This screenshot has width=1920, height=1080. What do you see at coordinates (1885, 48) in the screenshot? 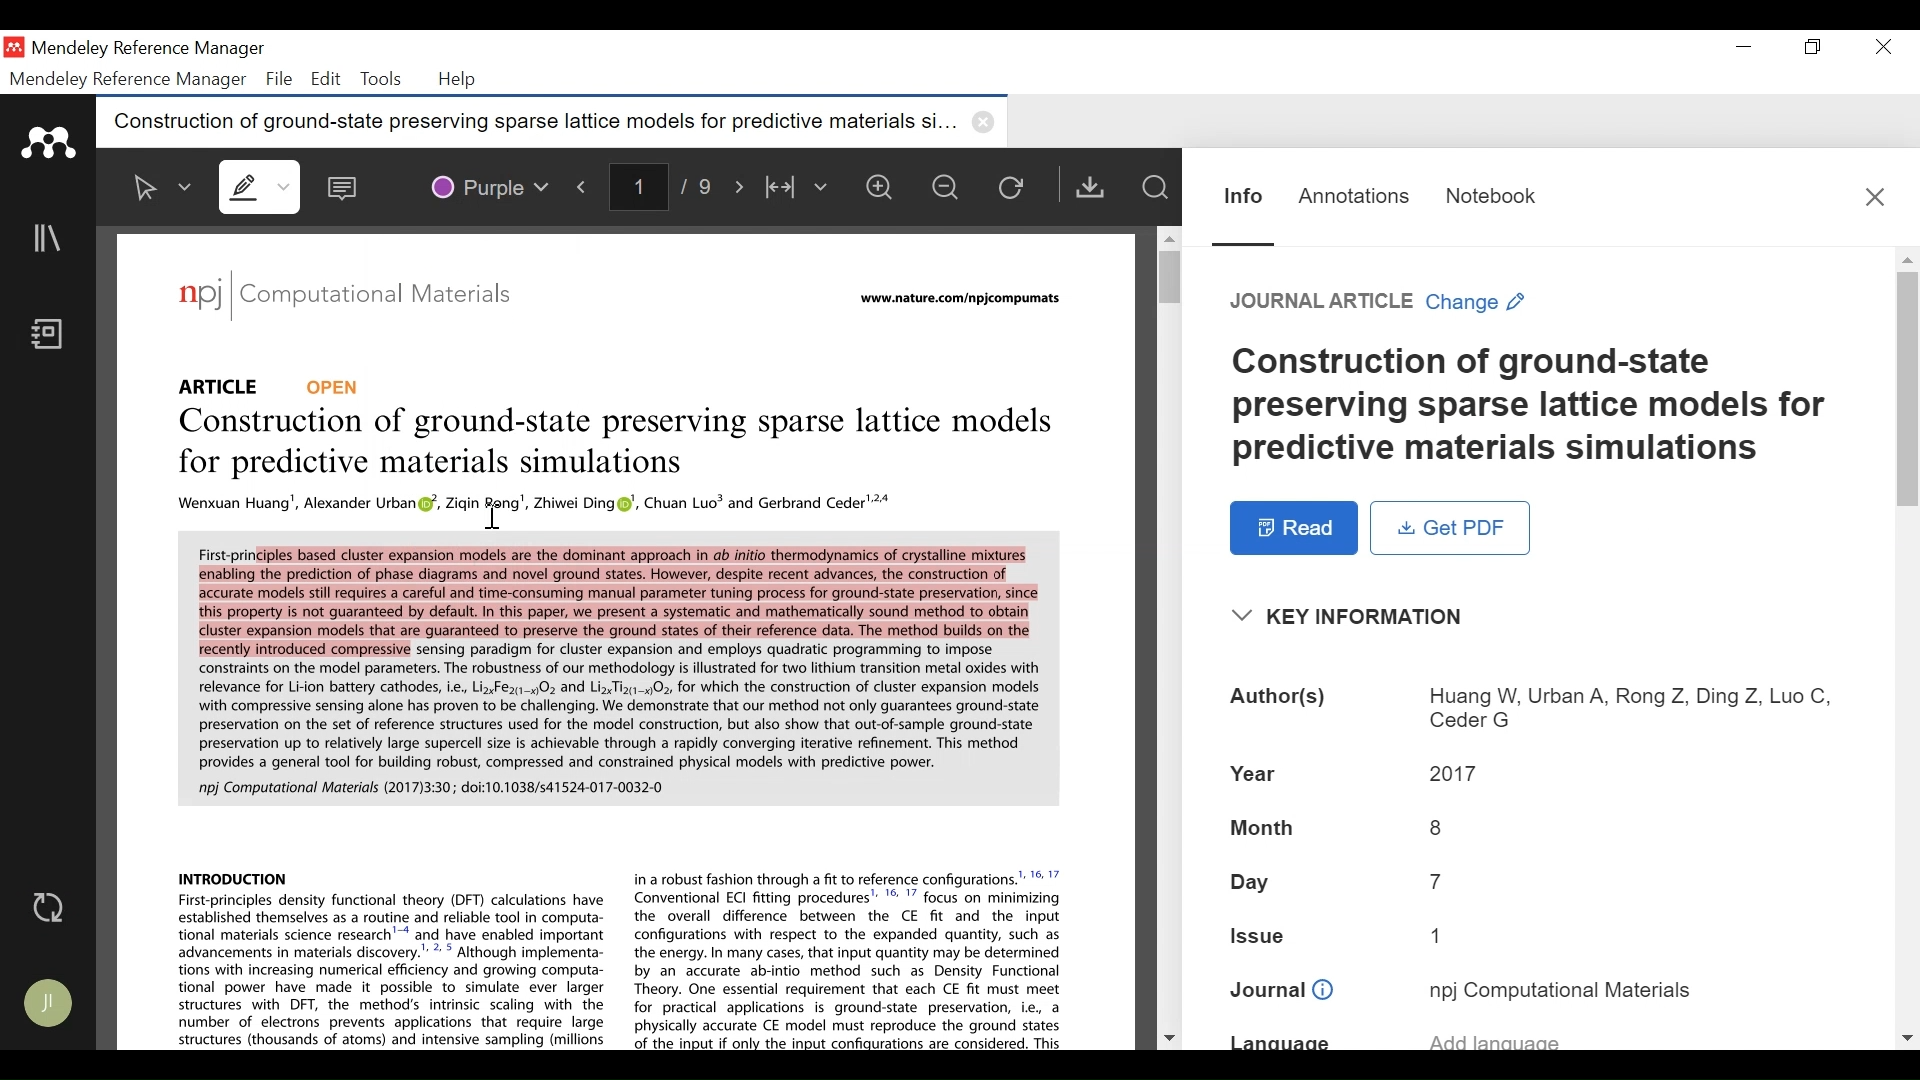
I see `Close` at bounding box center [1885, 48].